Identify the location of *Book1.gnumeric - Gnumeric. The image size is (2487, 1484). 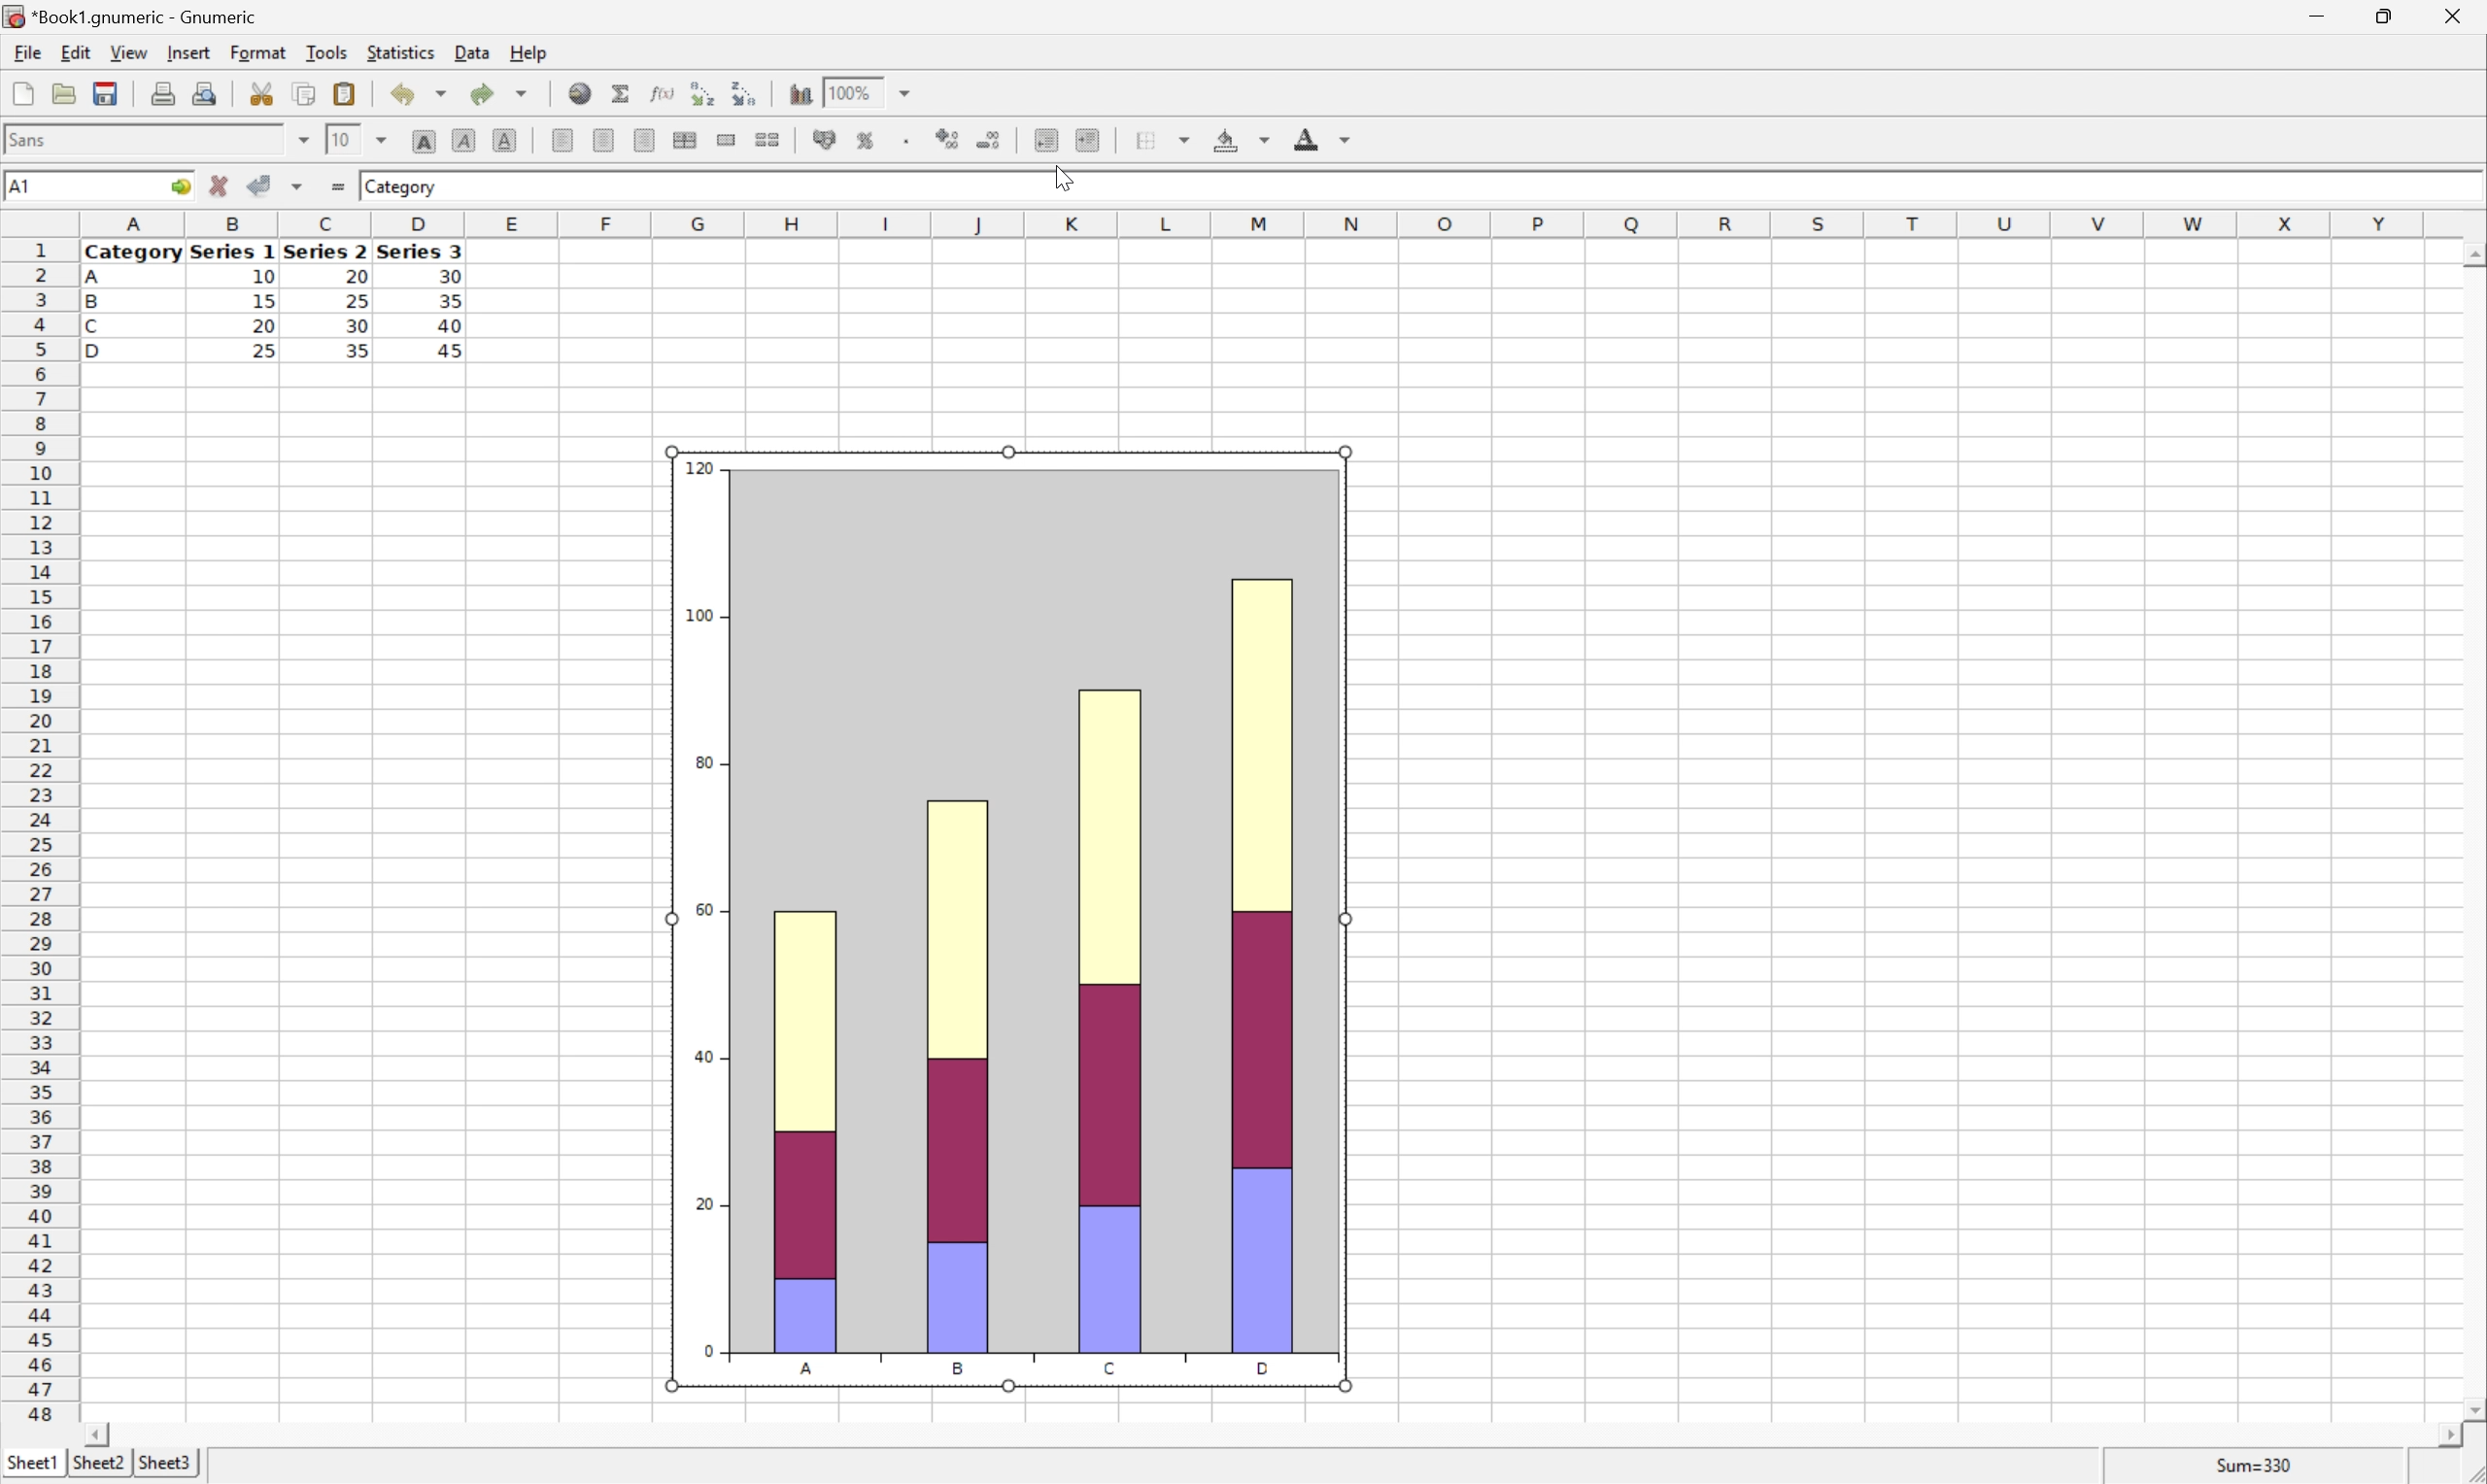
(132, 15).